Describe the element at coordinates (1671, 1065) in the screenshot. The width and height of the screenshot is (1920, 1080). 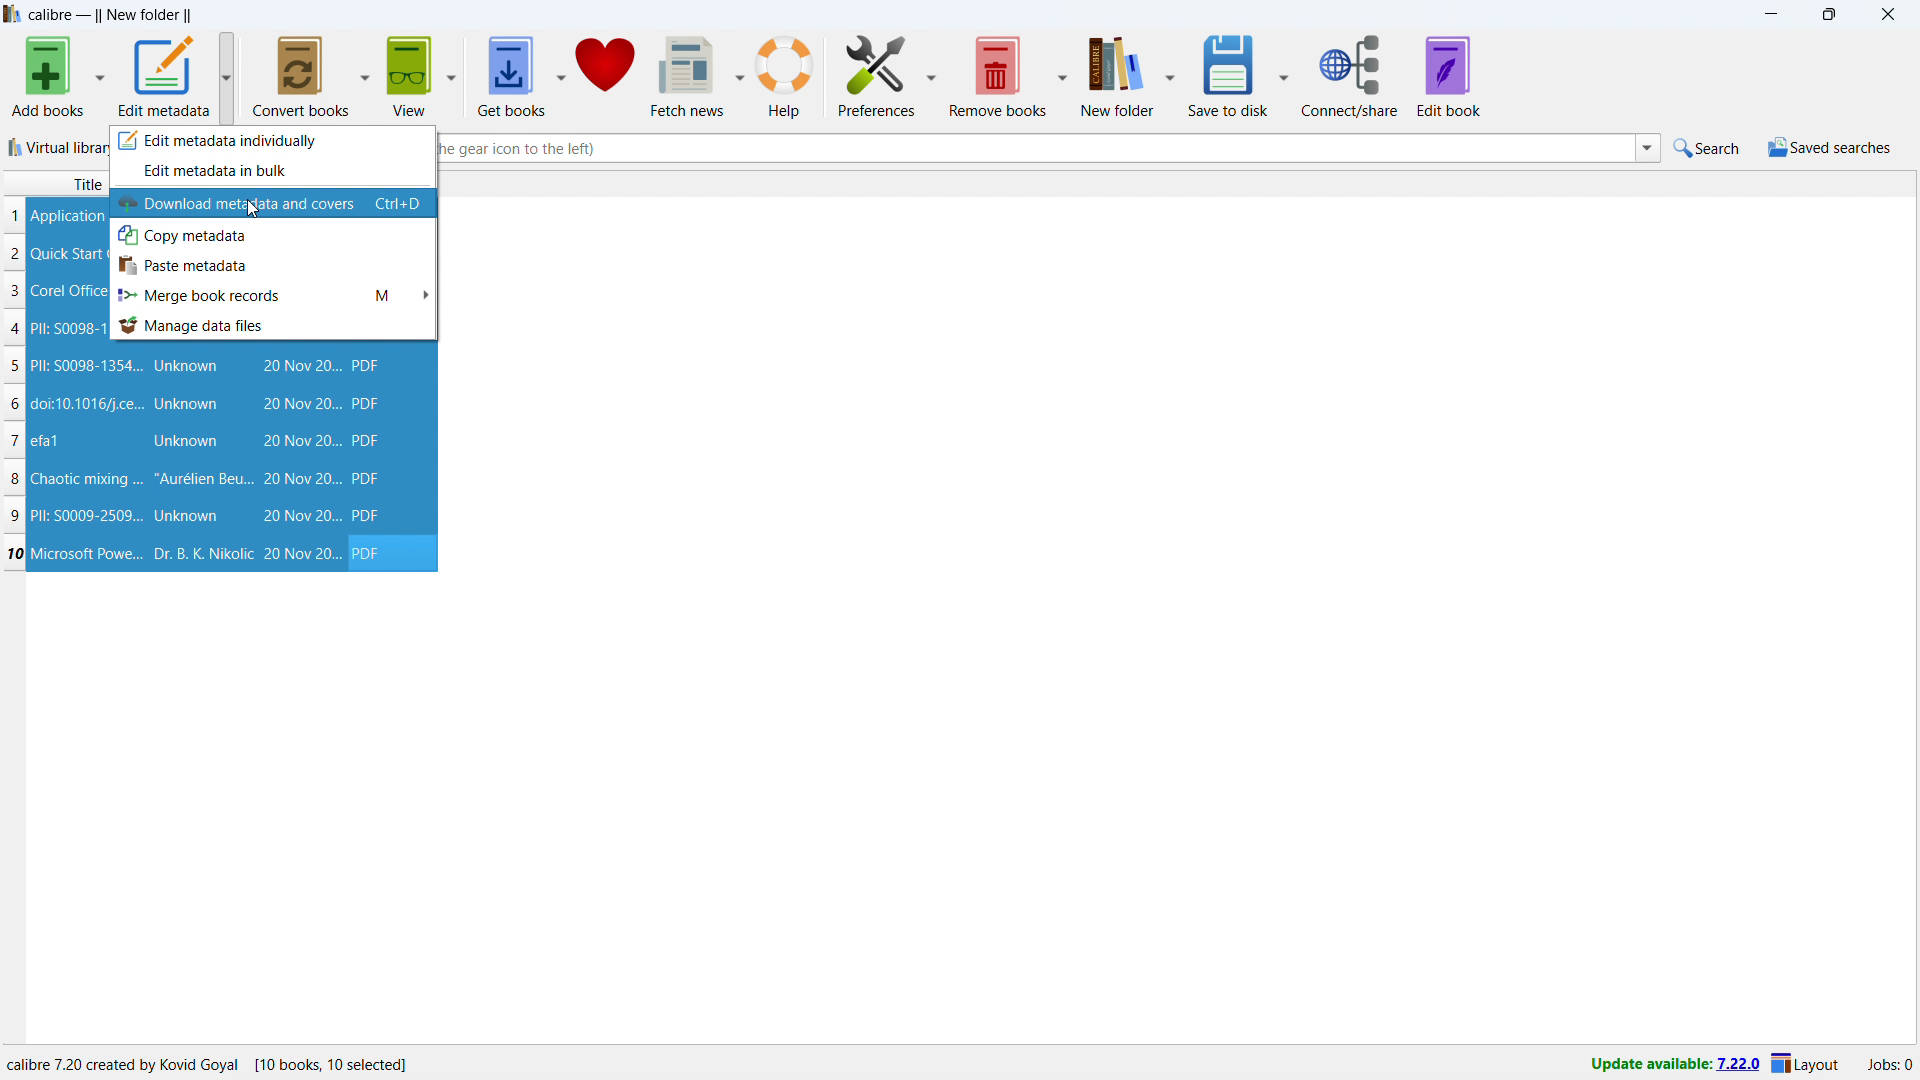
I see `update` at that location.